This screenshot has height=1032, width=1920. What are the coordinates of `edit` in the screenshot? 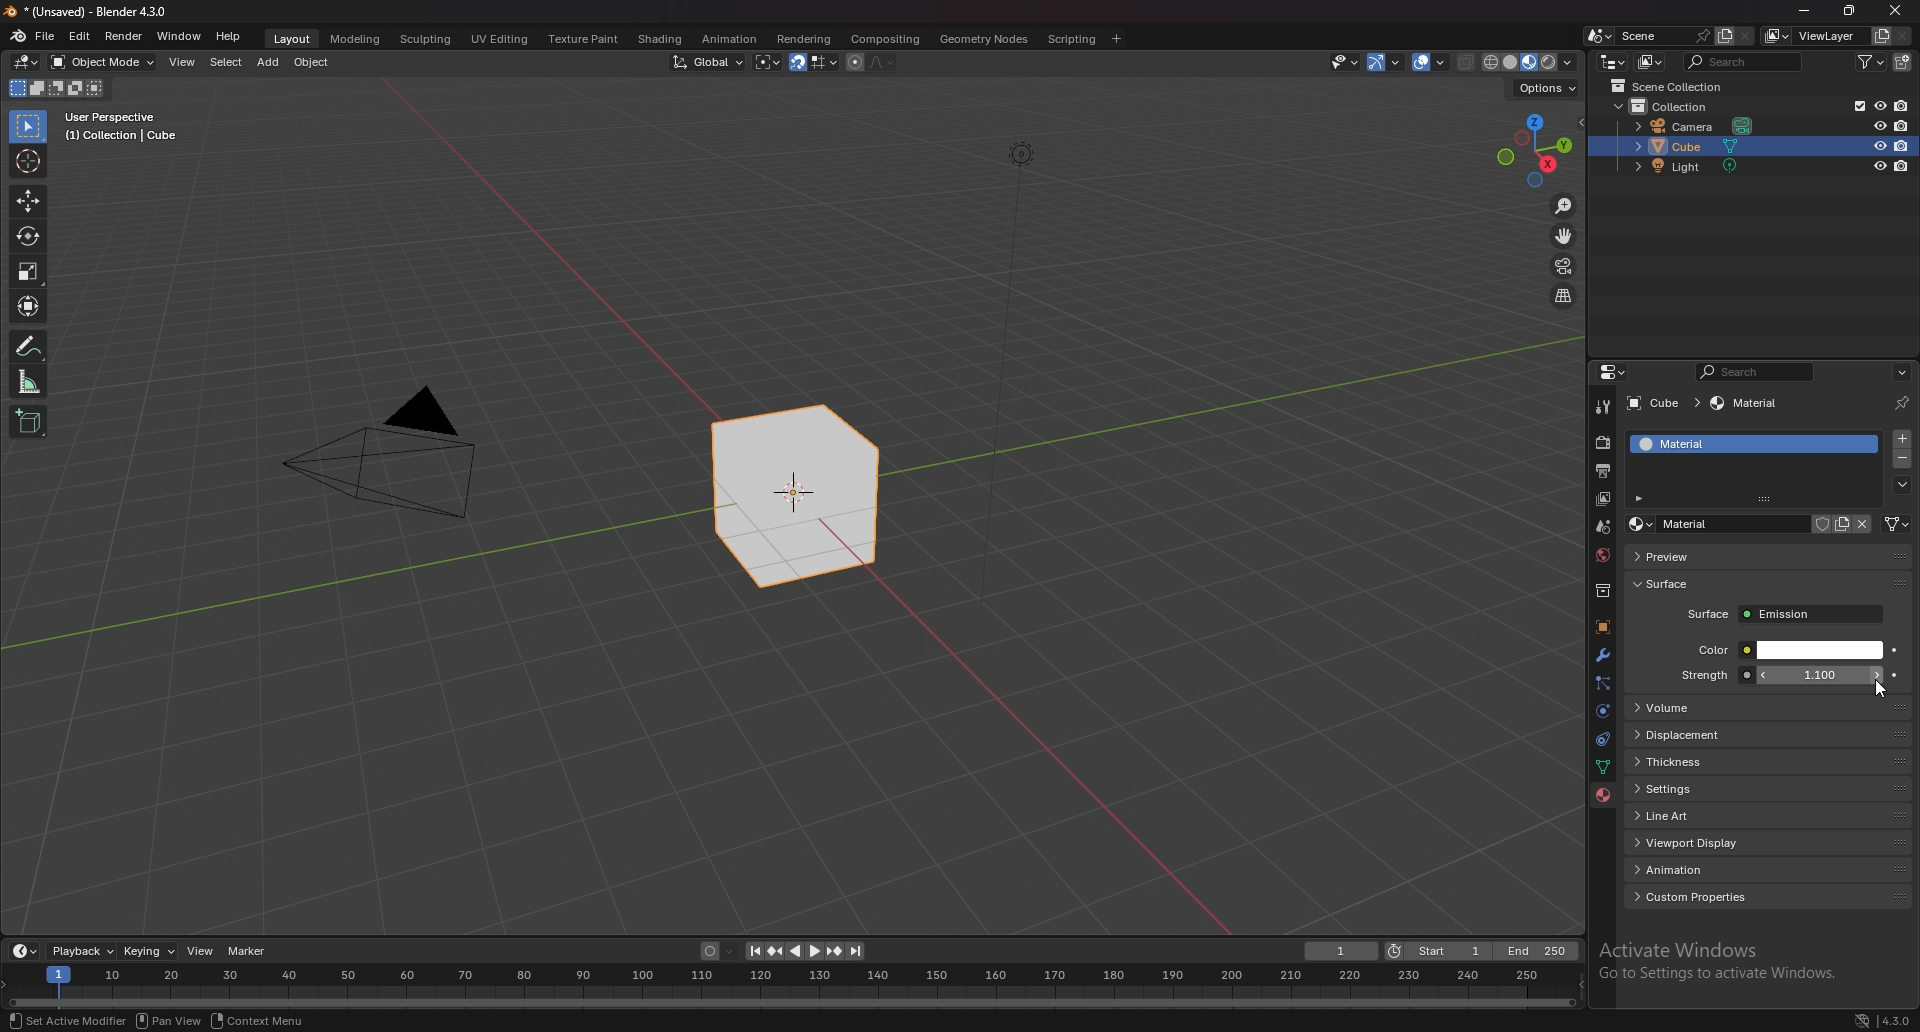 It's located at (82, 36).